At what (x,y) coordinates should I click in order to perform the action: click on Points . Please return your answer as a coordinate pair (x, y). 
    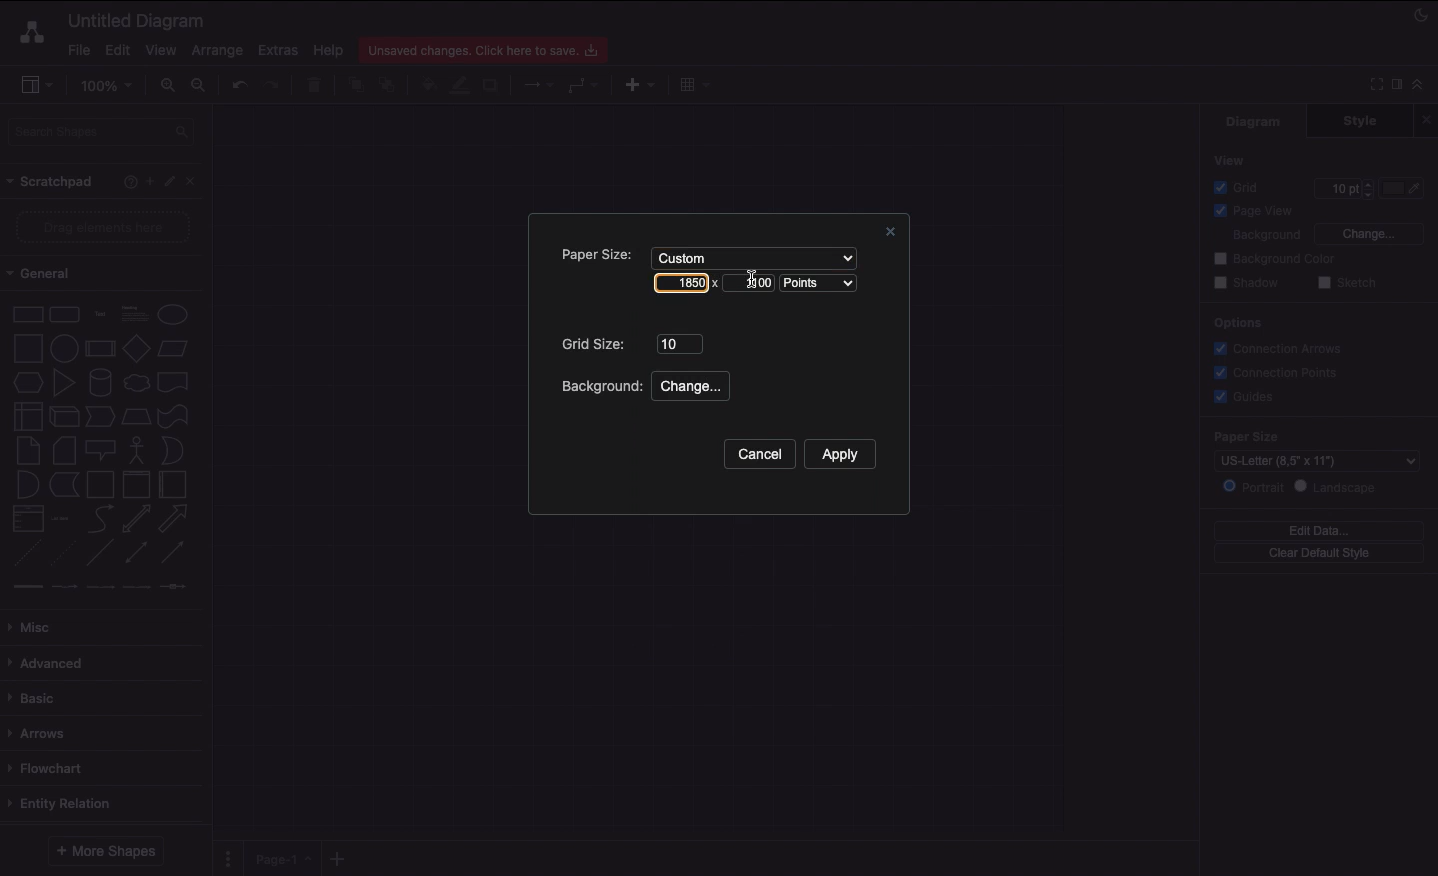
    Looking at the image, I should click on (823, 284).